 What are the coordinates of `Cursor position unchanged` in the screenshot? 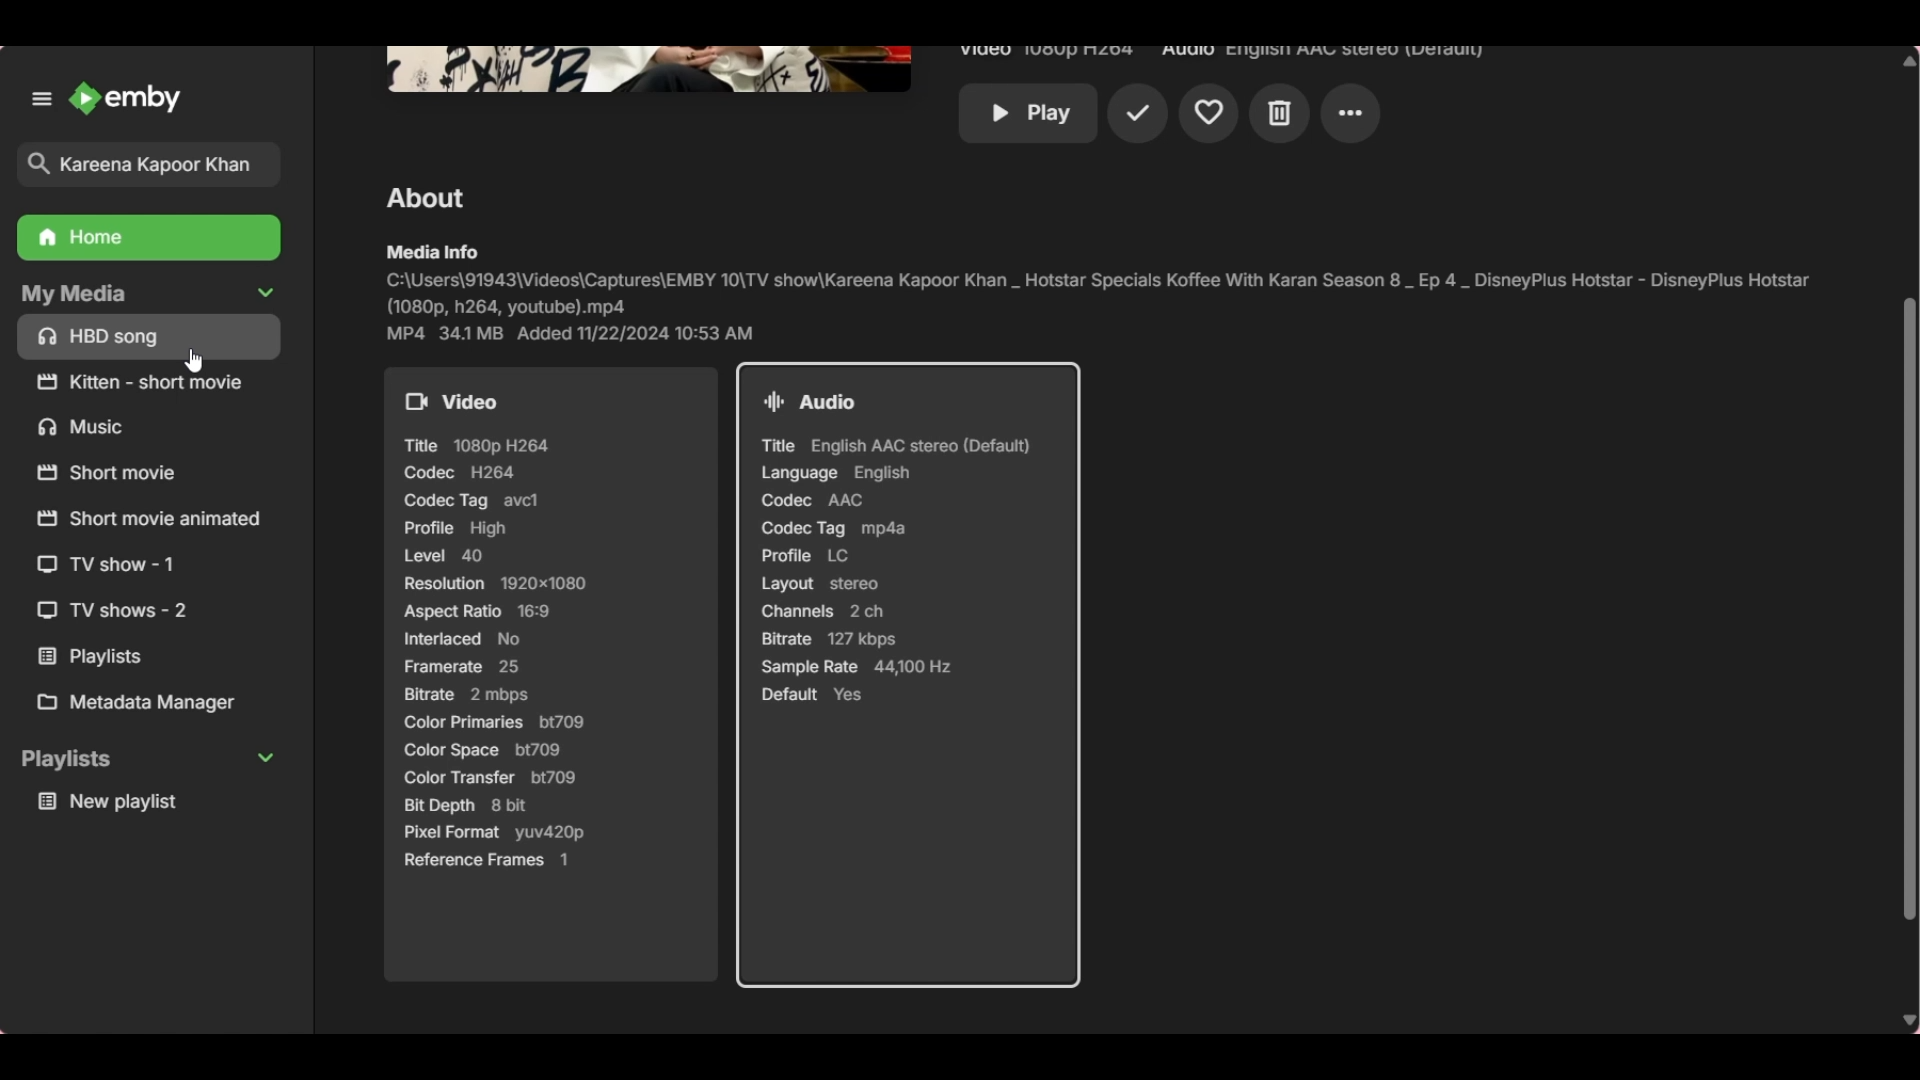 It's located at (193, 361).